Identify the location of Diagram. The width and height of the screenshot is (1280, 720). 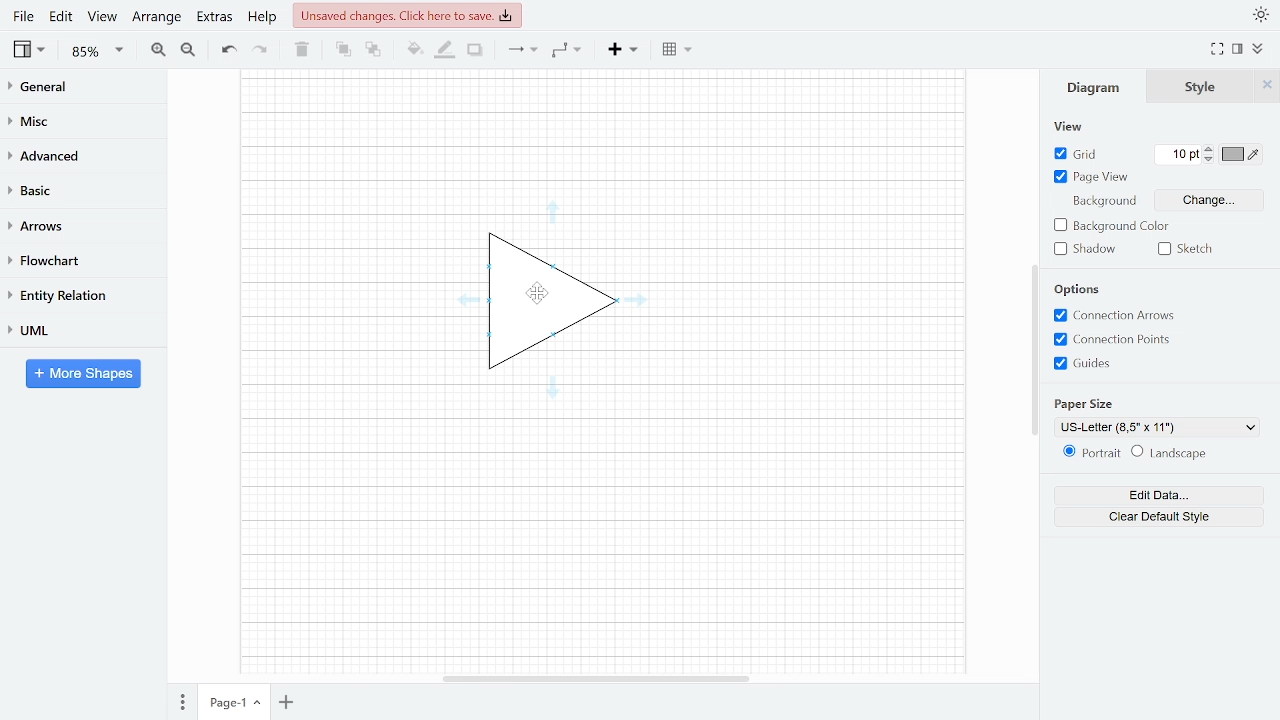
(1093, 87).